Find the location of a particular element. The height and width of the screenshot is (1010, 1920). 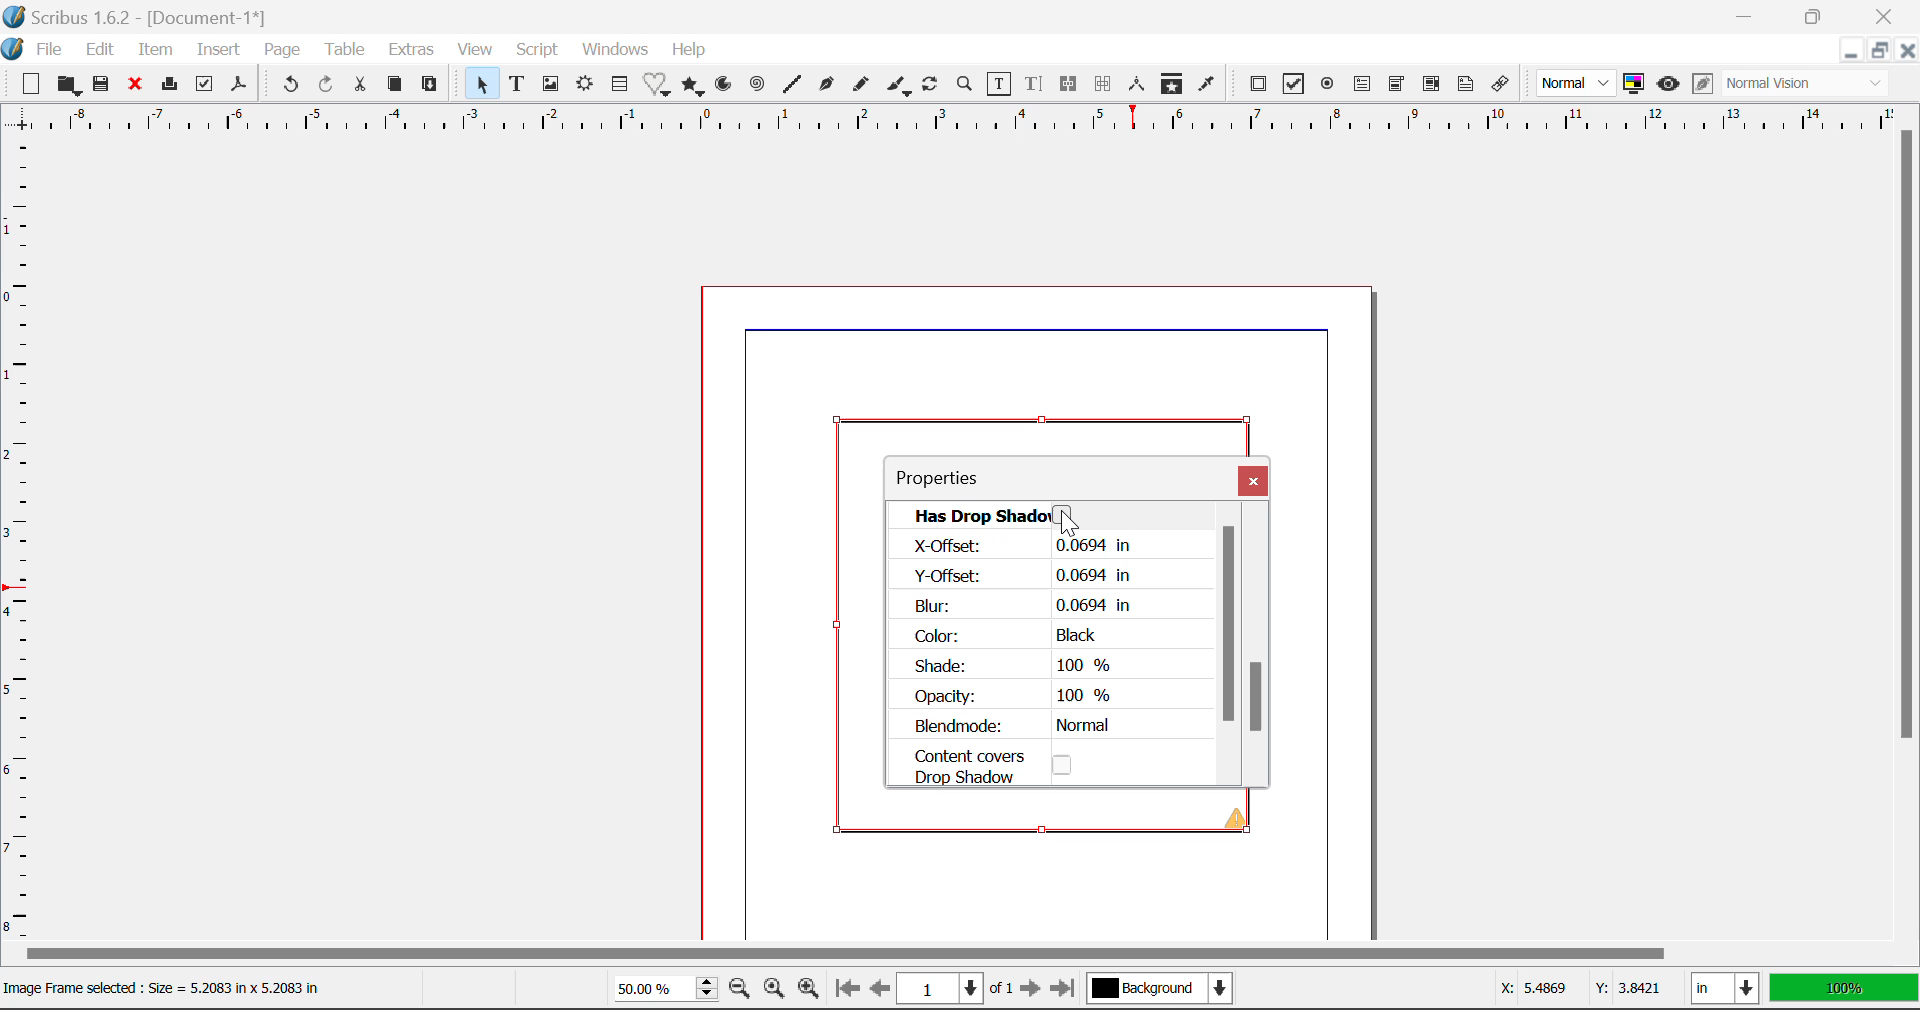

100% is located at coordinates (1846, 989).